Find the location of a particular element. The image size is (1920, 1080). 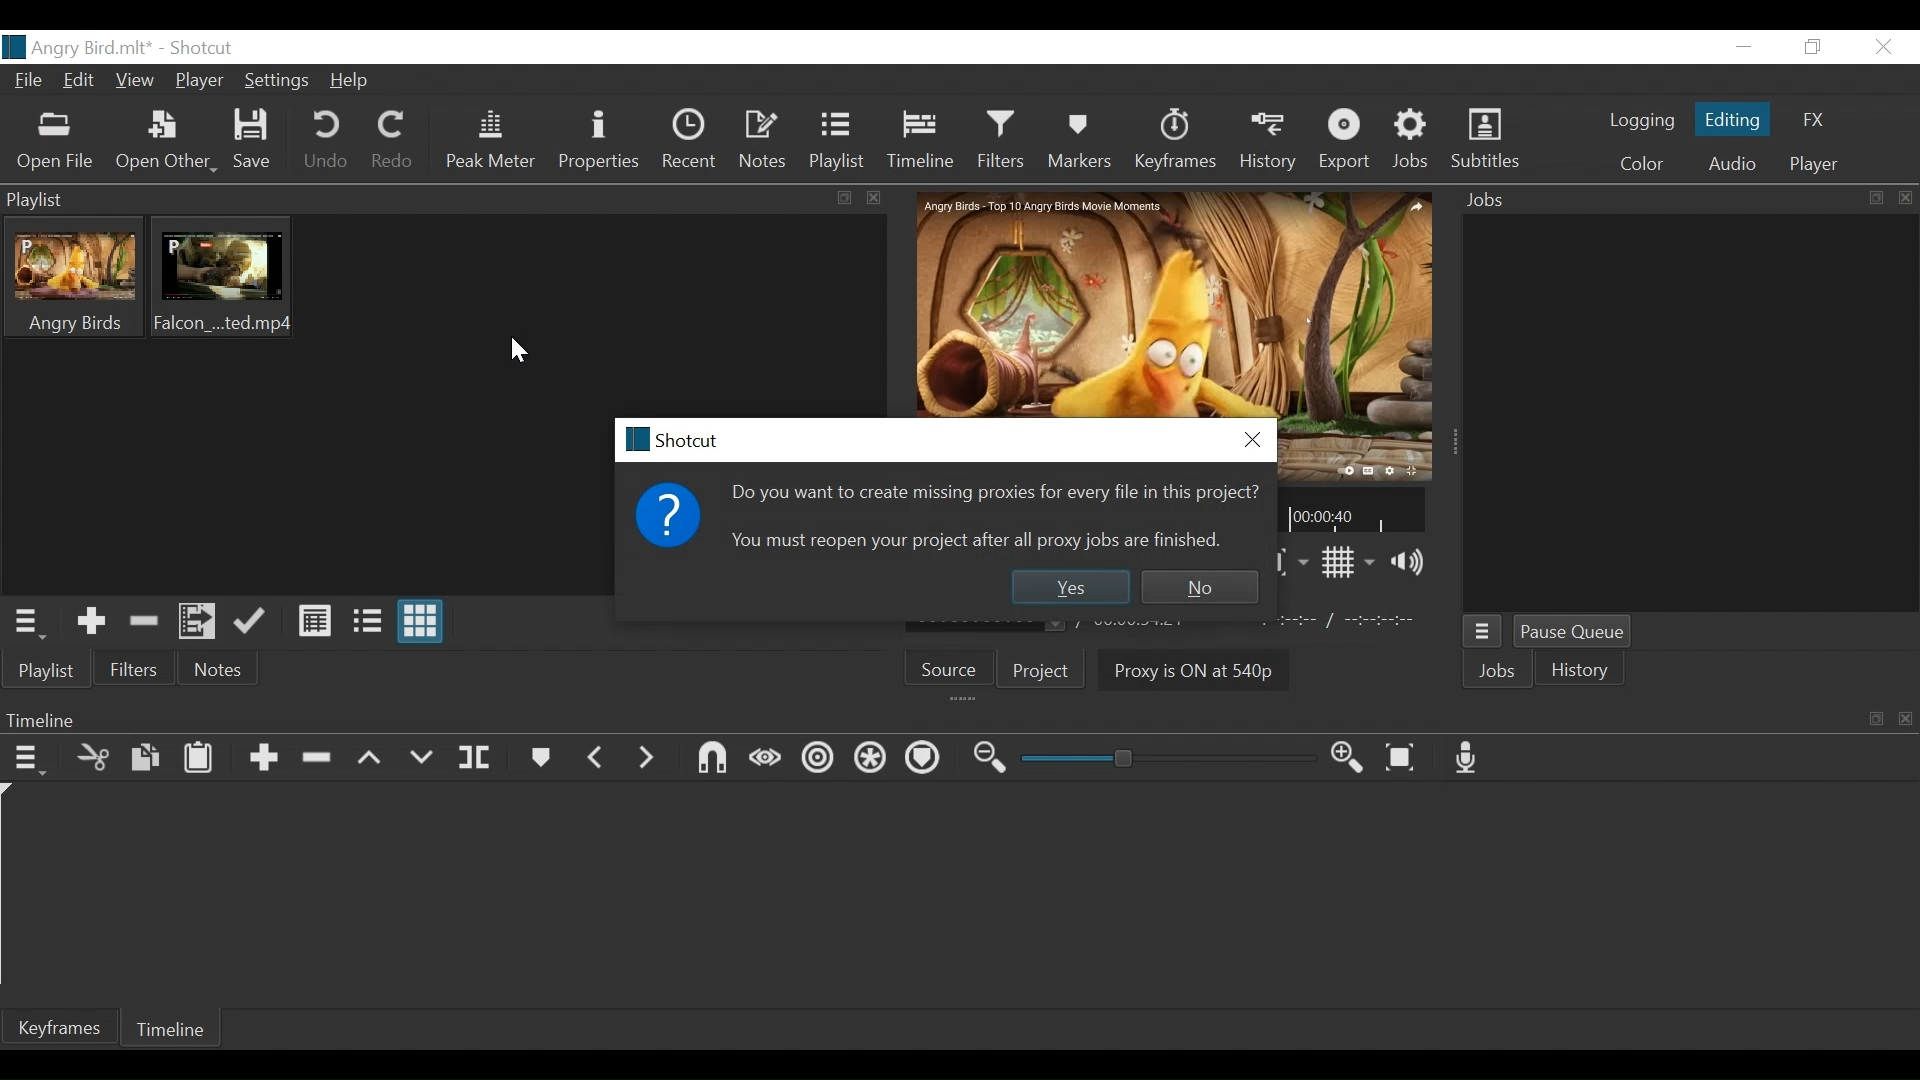

View as icons is located at coordinates (423, 622).